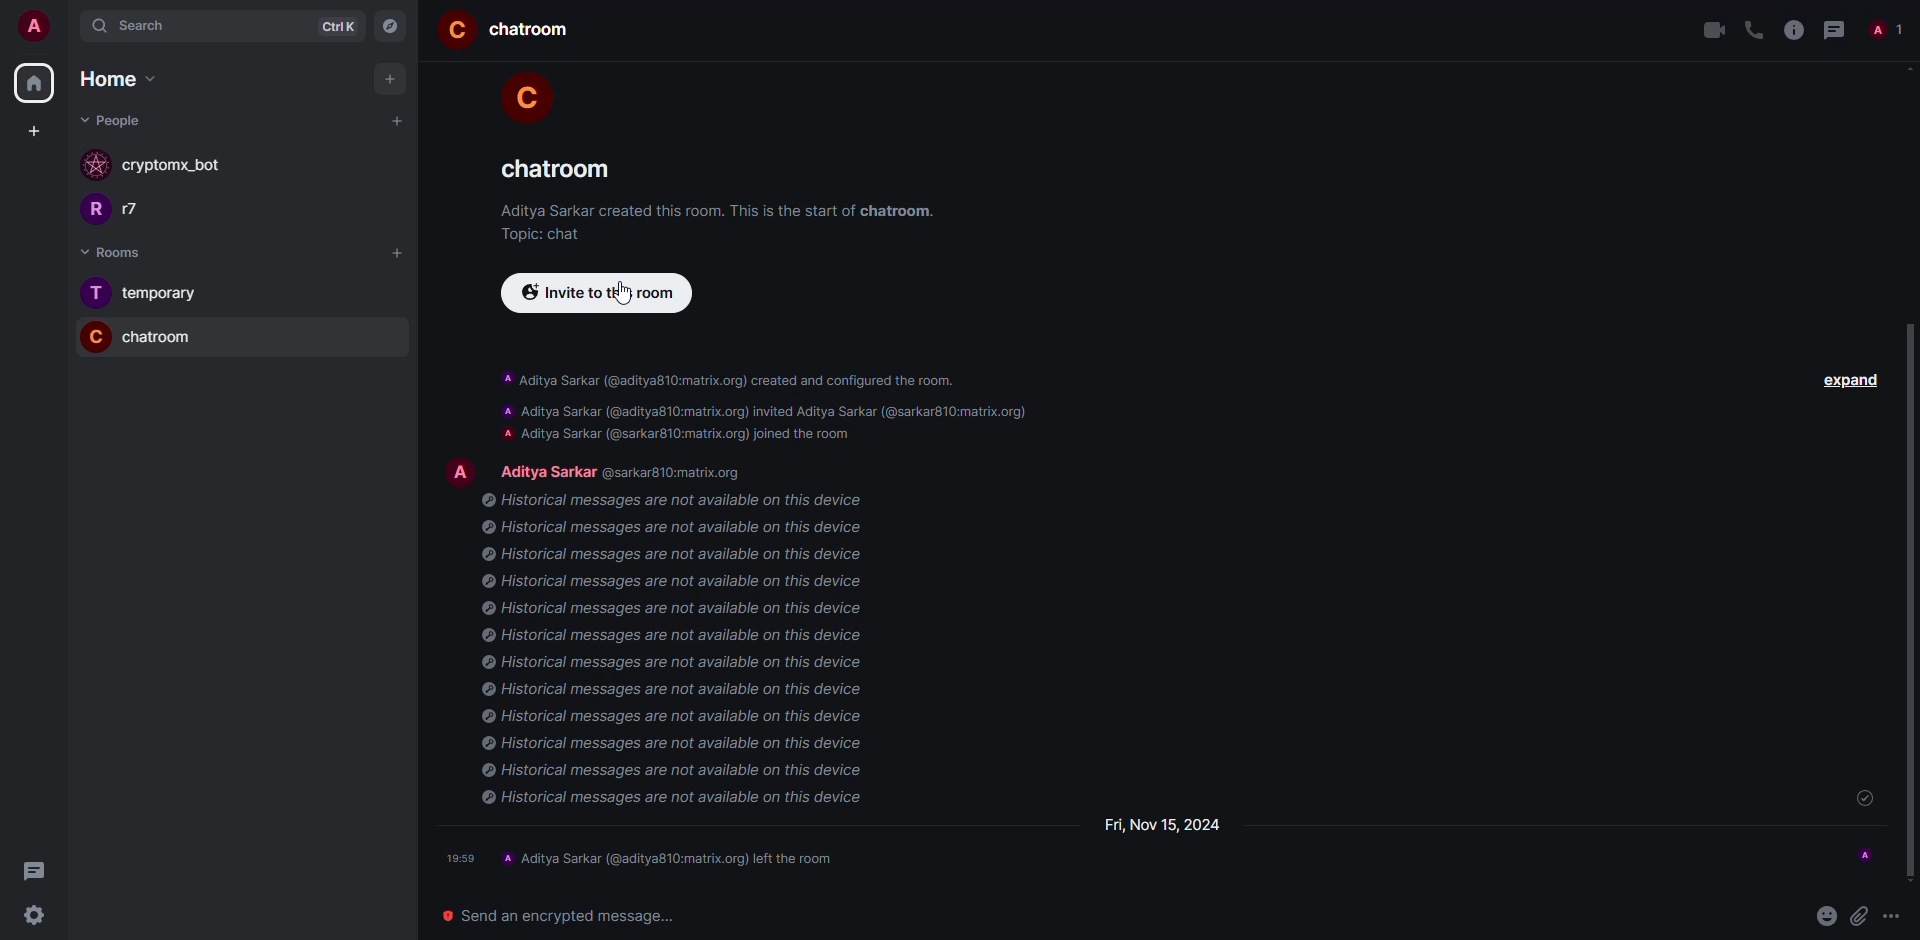  What do you see at coordinates (172, 167) in the screenshot?
I see `bot` at bounding box center [172, 167].